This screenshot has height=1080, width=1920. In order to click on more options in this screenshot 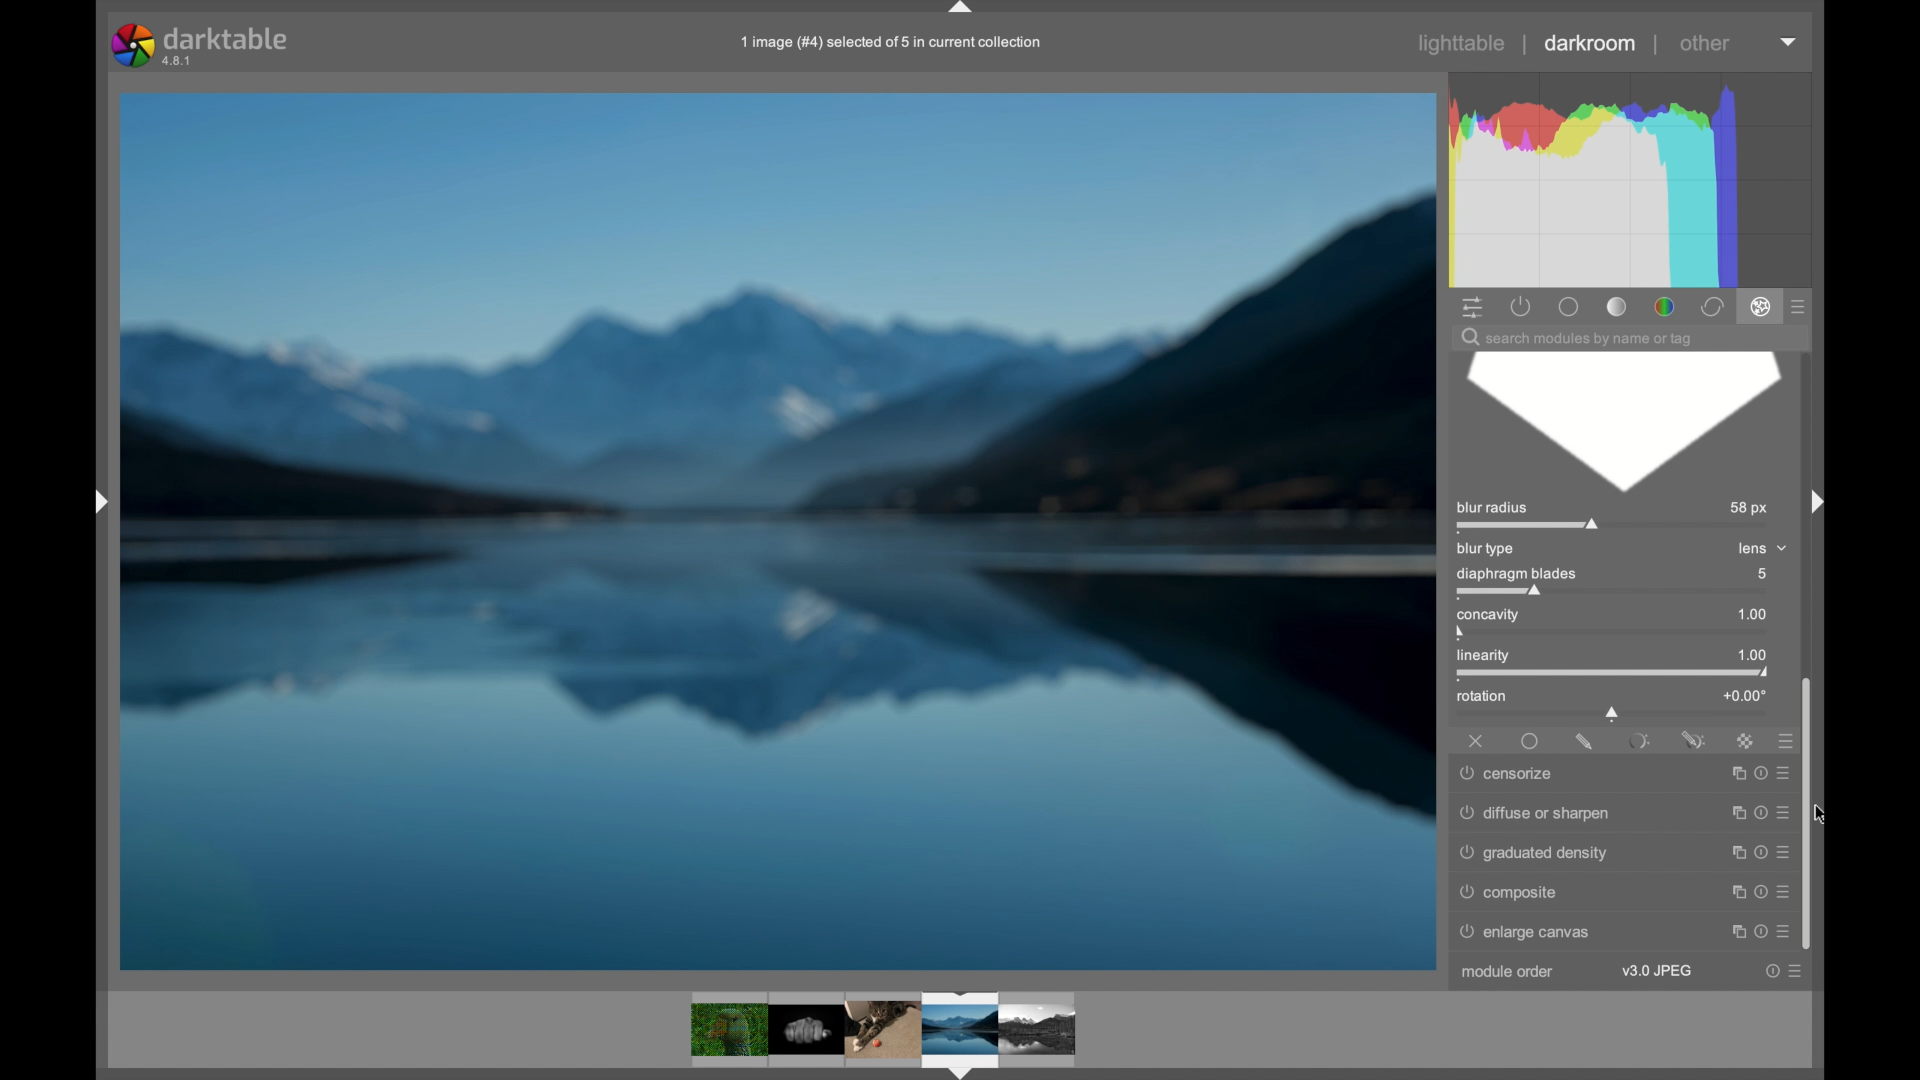, I will do `click(1786, 890)`.